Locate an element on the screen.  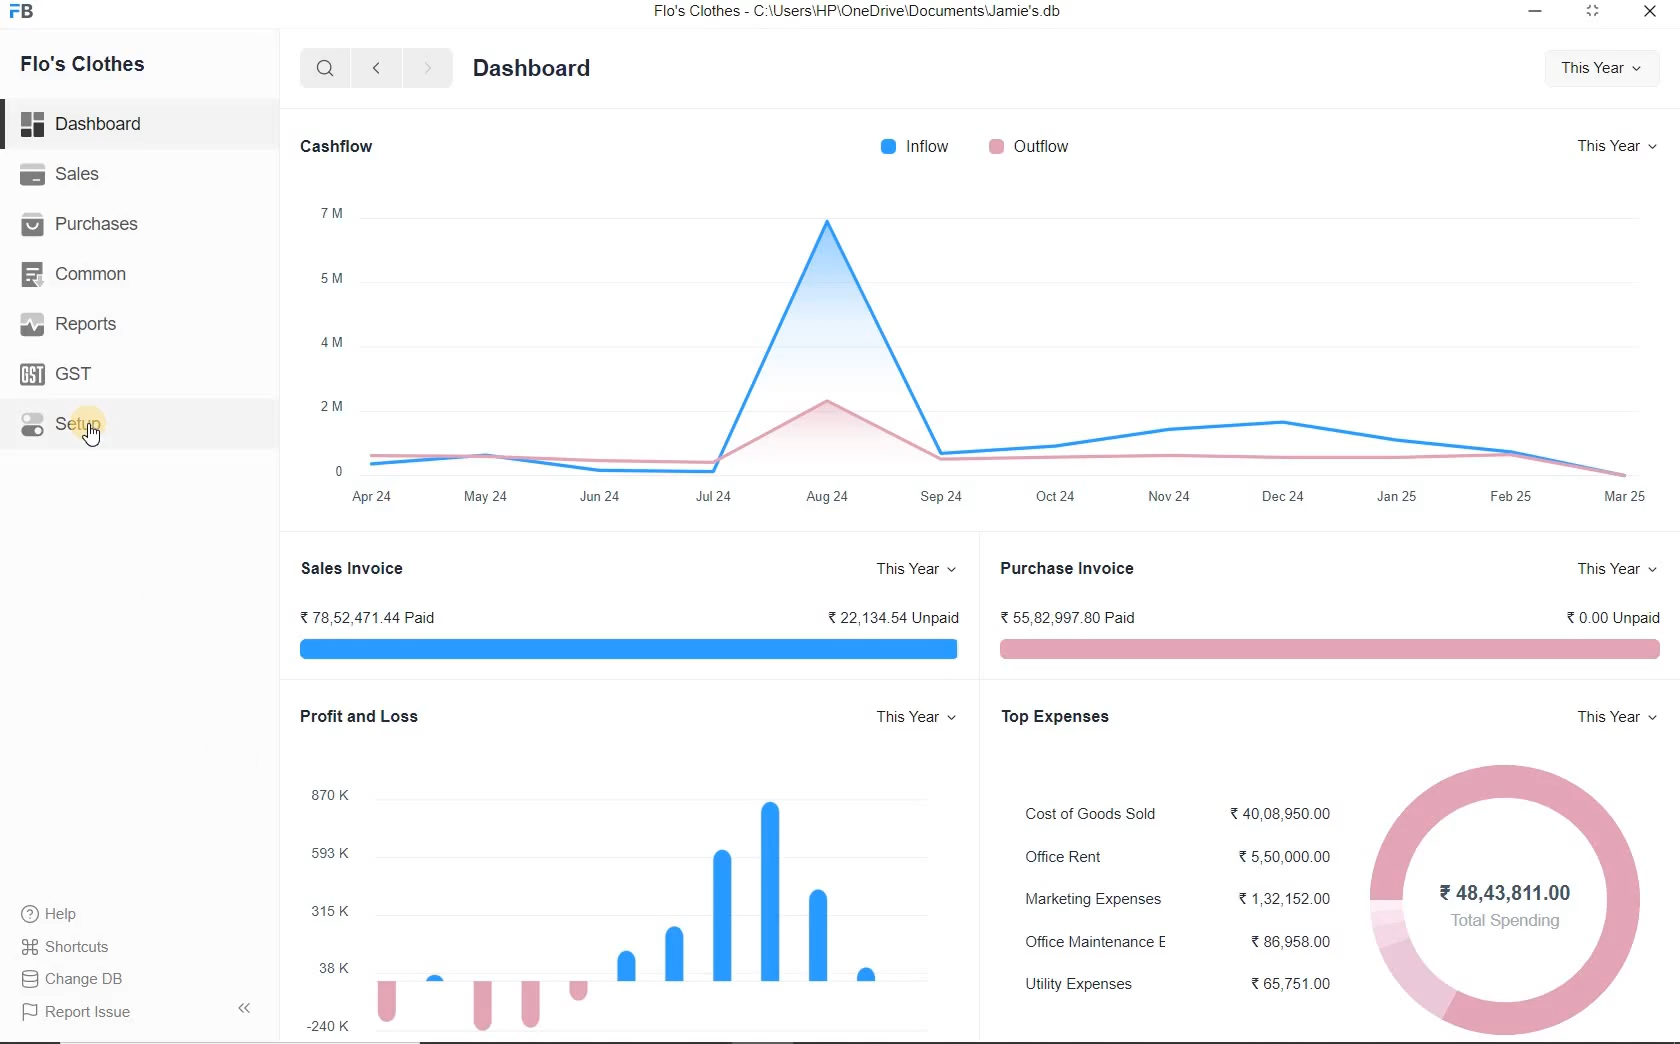
Utility Expenses 65,751.00 is located at coordinates (1178, 985).